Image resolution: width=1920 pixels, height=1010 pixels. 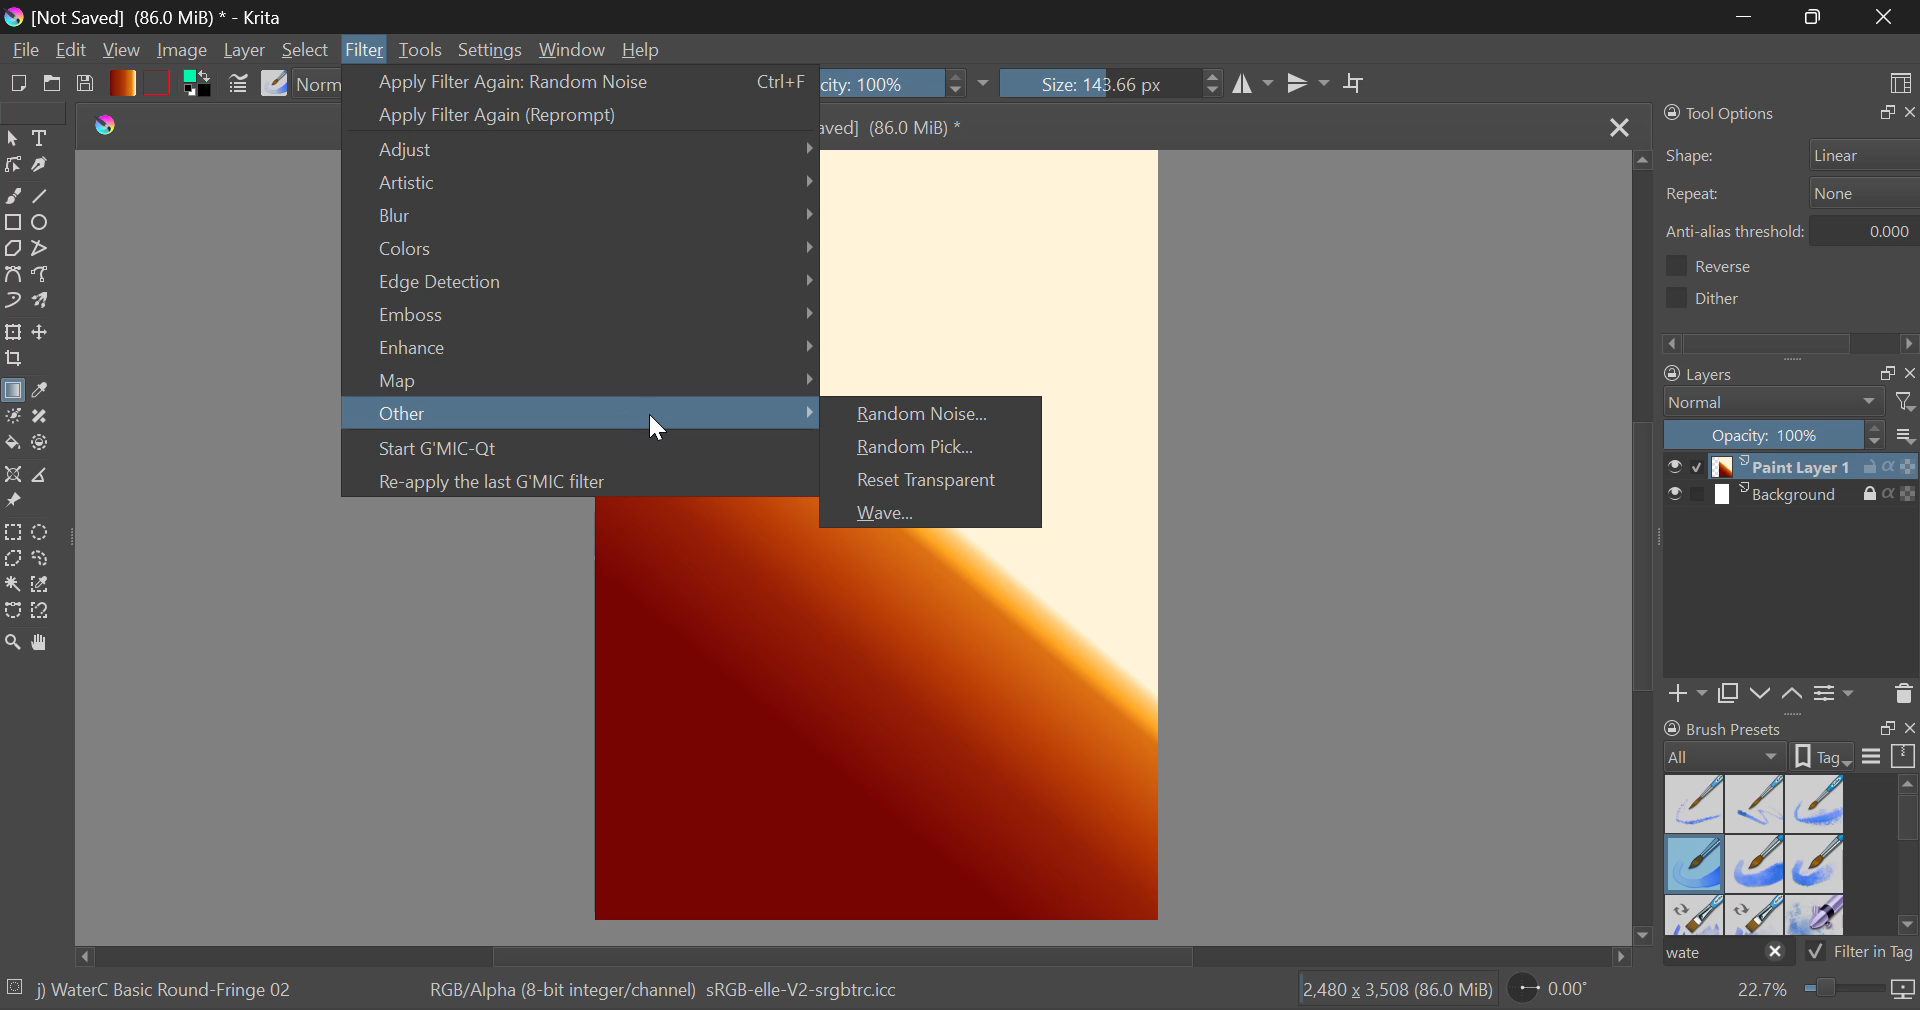 I want to click on move up, so click(x=1638, y=157).